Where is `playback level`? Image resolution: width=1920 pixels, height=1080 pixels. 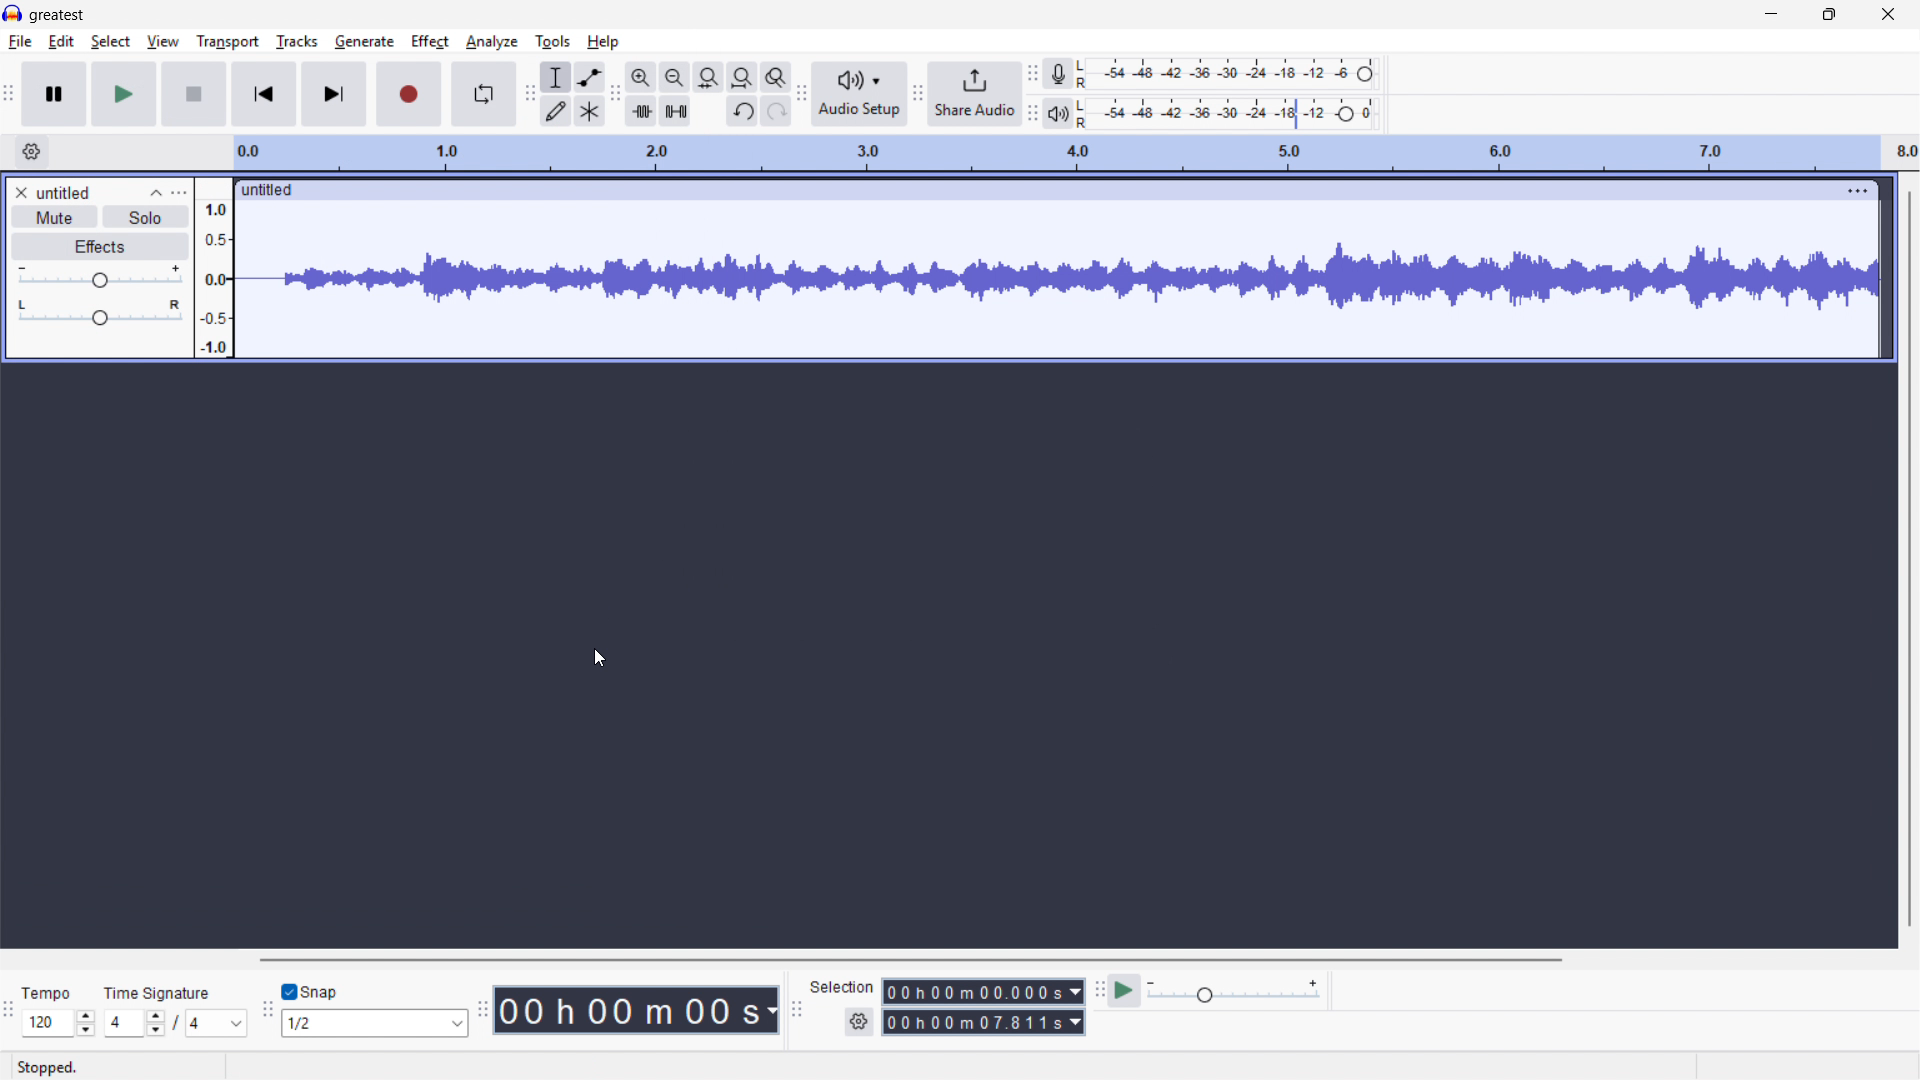
playback level is located at coordinates (1232, 113).